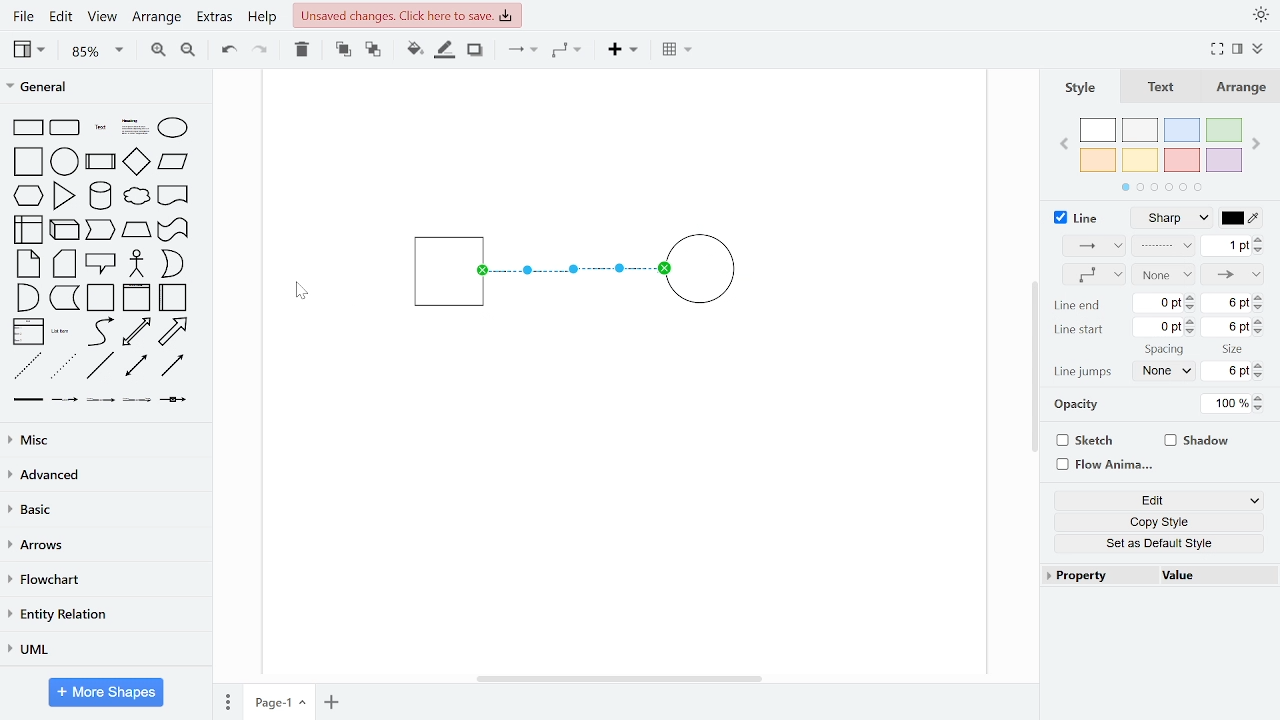 This screenshot has width=1280, height=720. I want to click on extras, so click(214, 17).